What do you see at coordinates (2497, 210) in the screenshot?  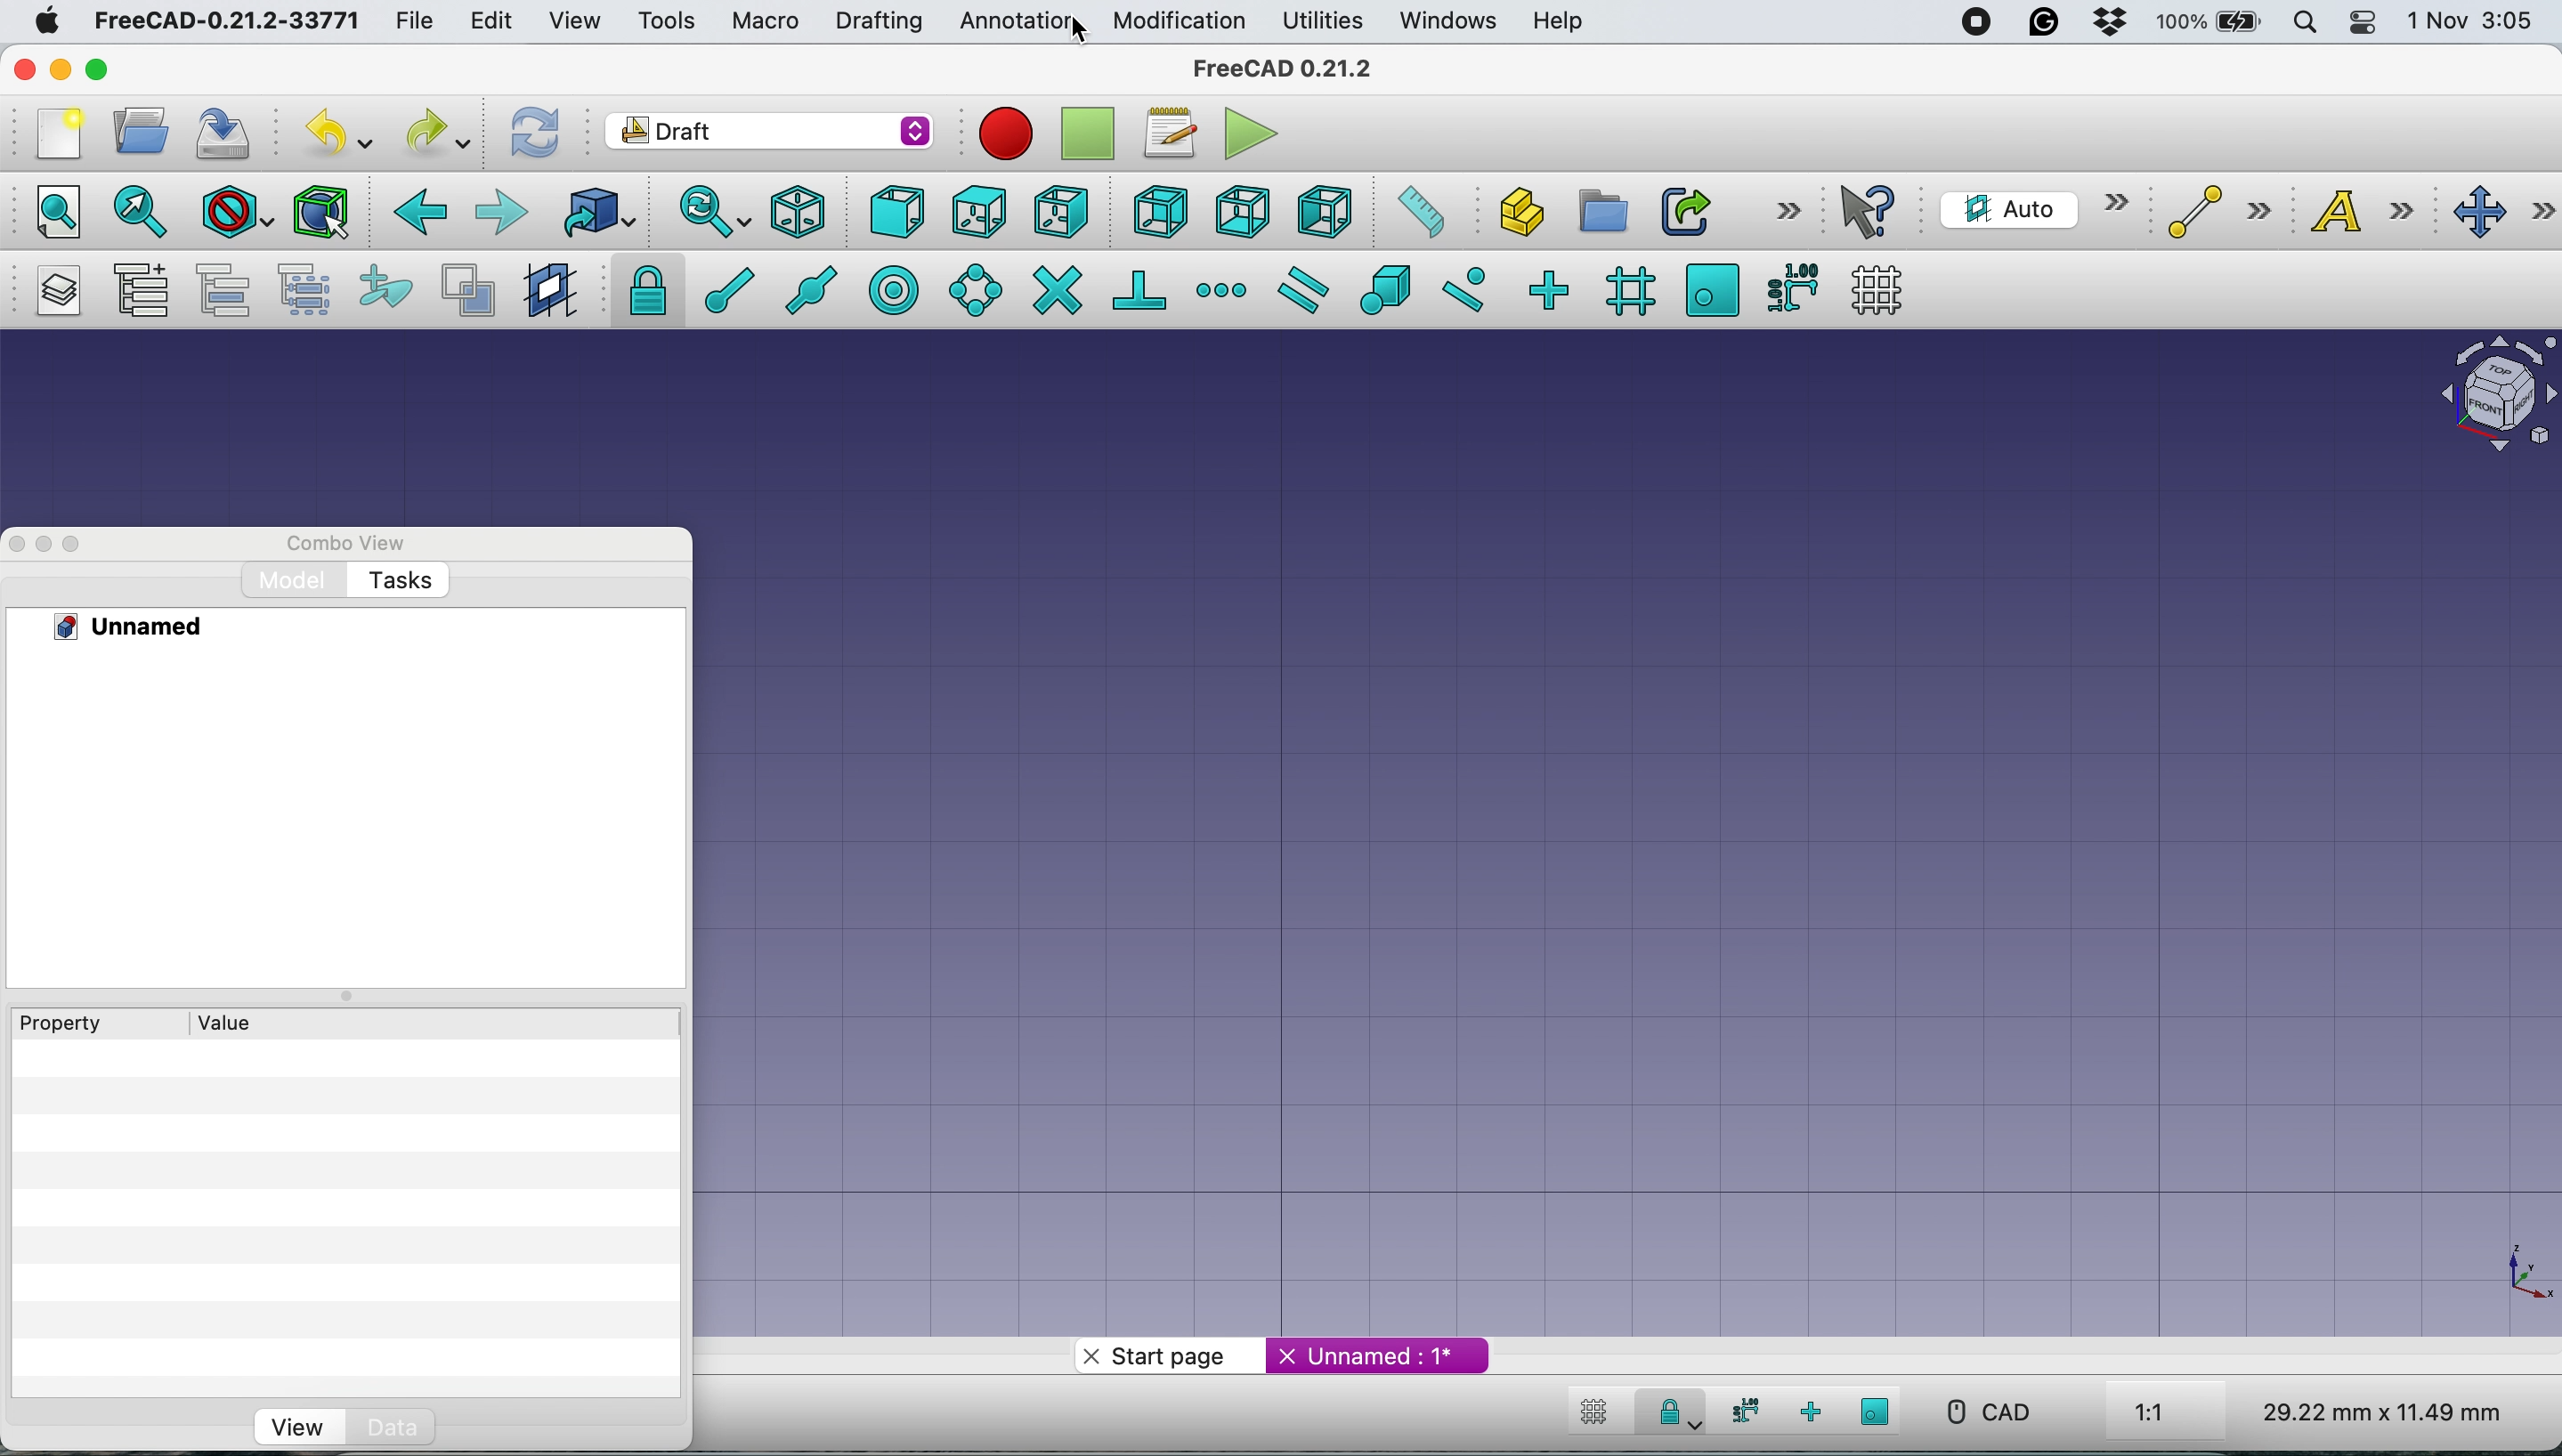 I see `move` at bounding box center [2497, 210].